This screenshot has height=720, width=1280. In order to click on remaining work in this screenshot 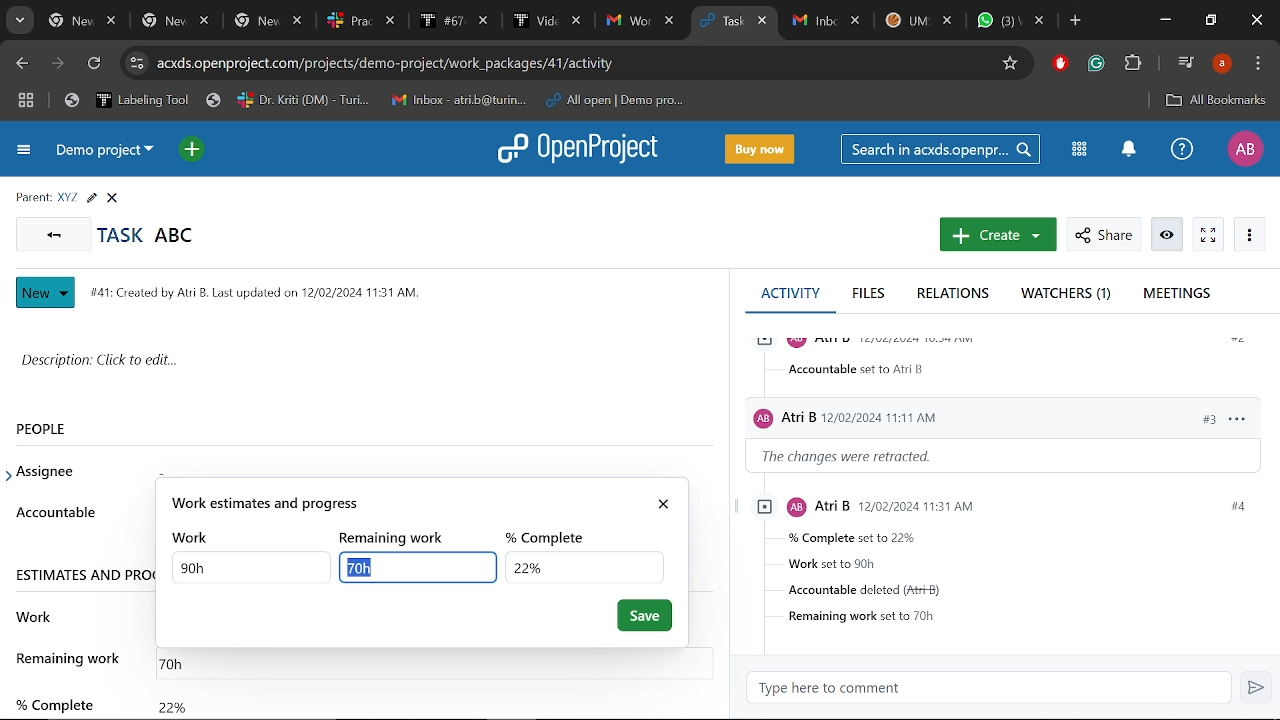, I will do `click(71, 658)`.